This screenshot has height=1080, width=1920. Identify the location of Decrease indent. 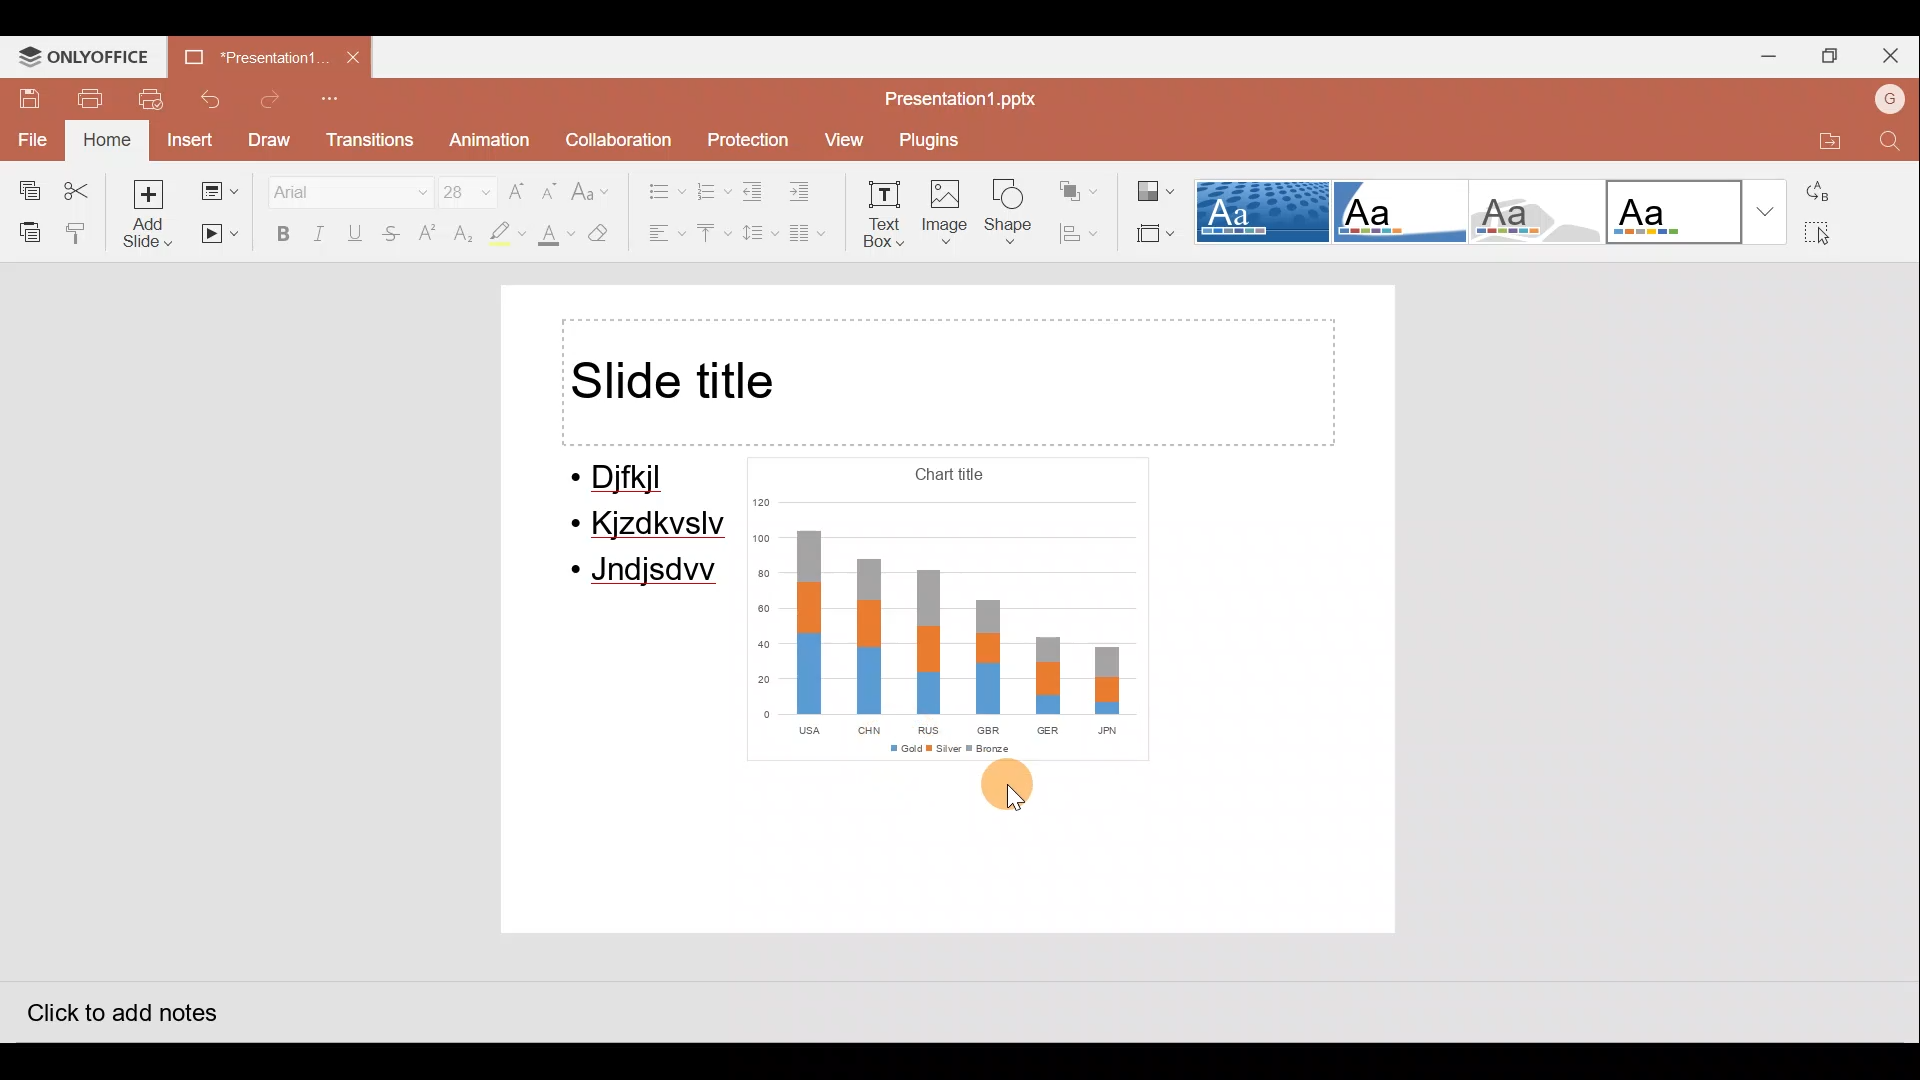
(756, 191).